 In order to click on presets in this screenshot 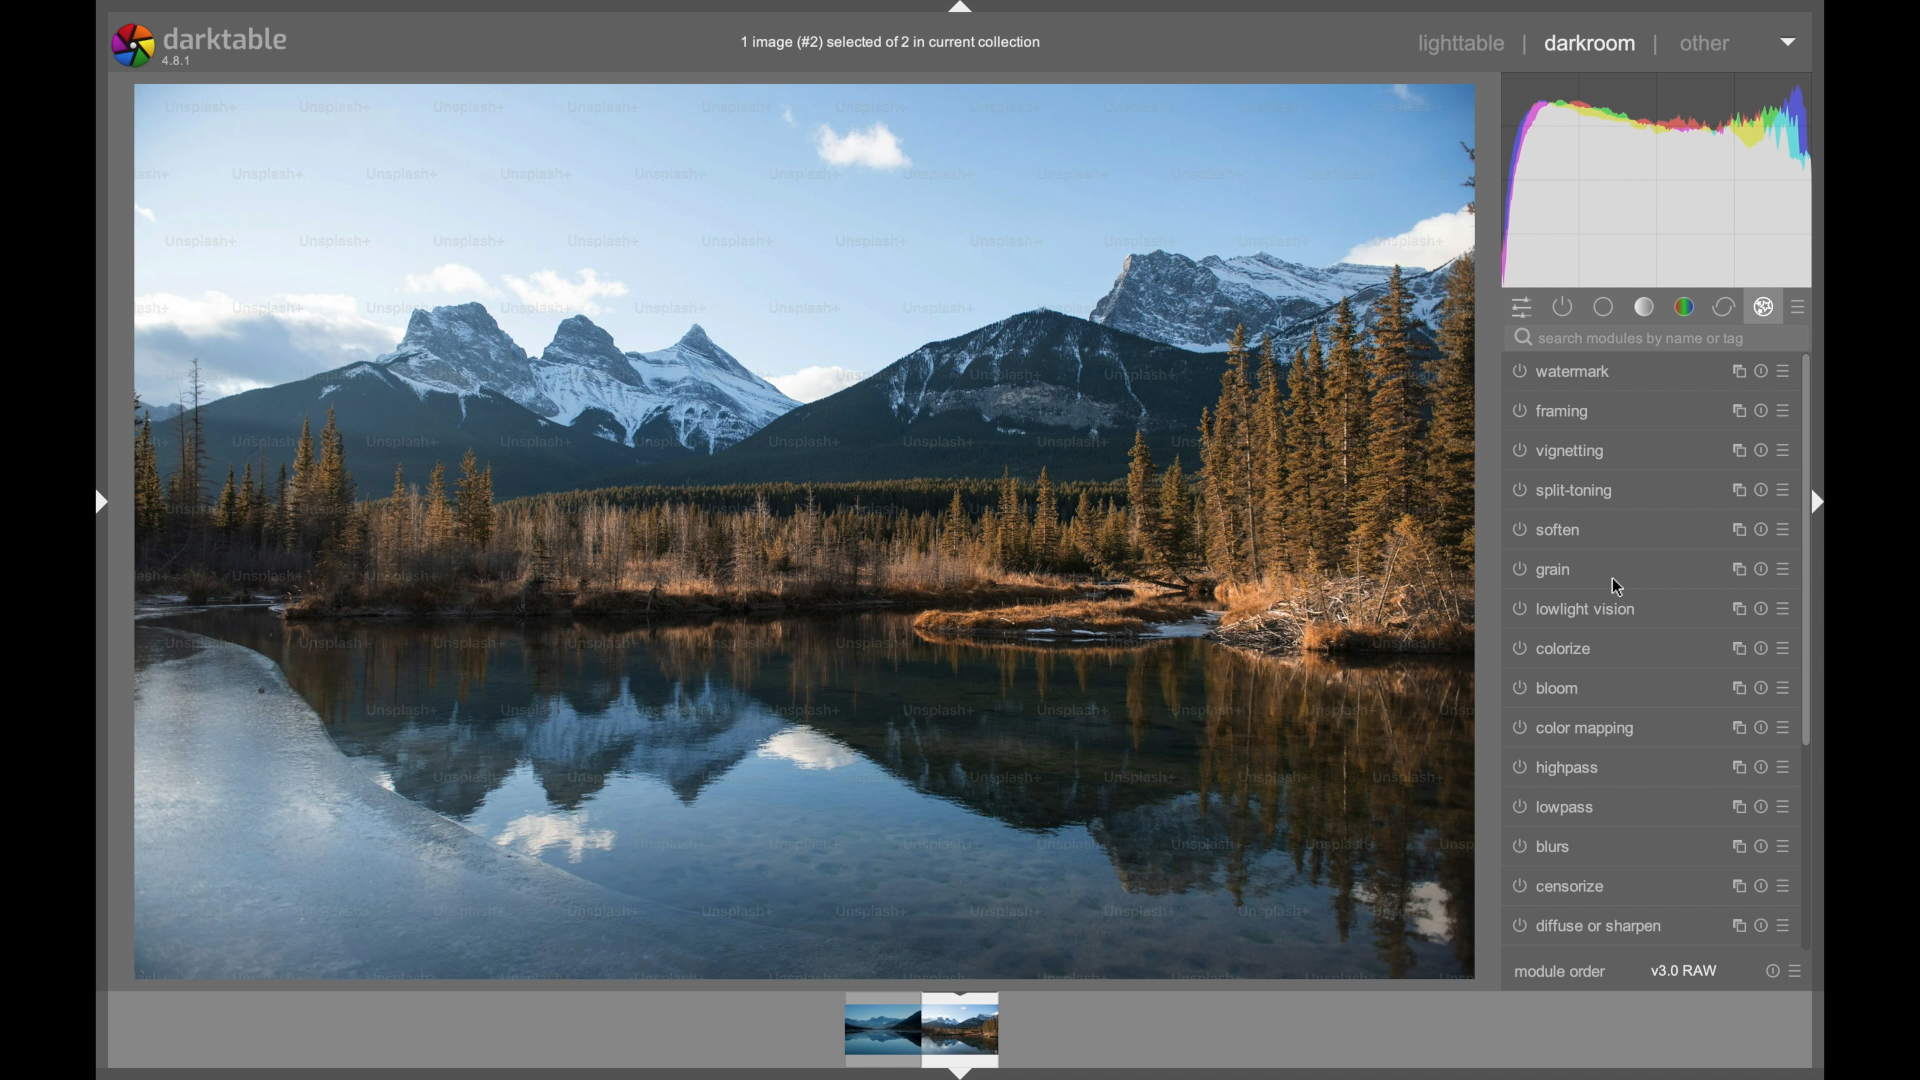, I will do `click(1787, 449)`.